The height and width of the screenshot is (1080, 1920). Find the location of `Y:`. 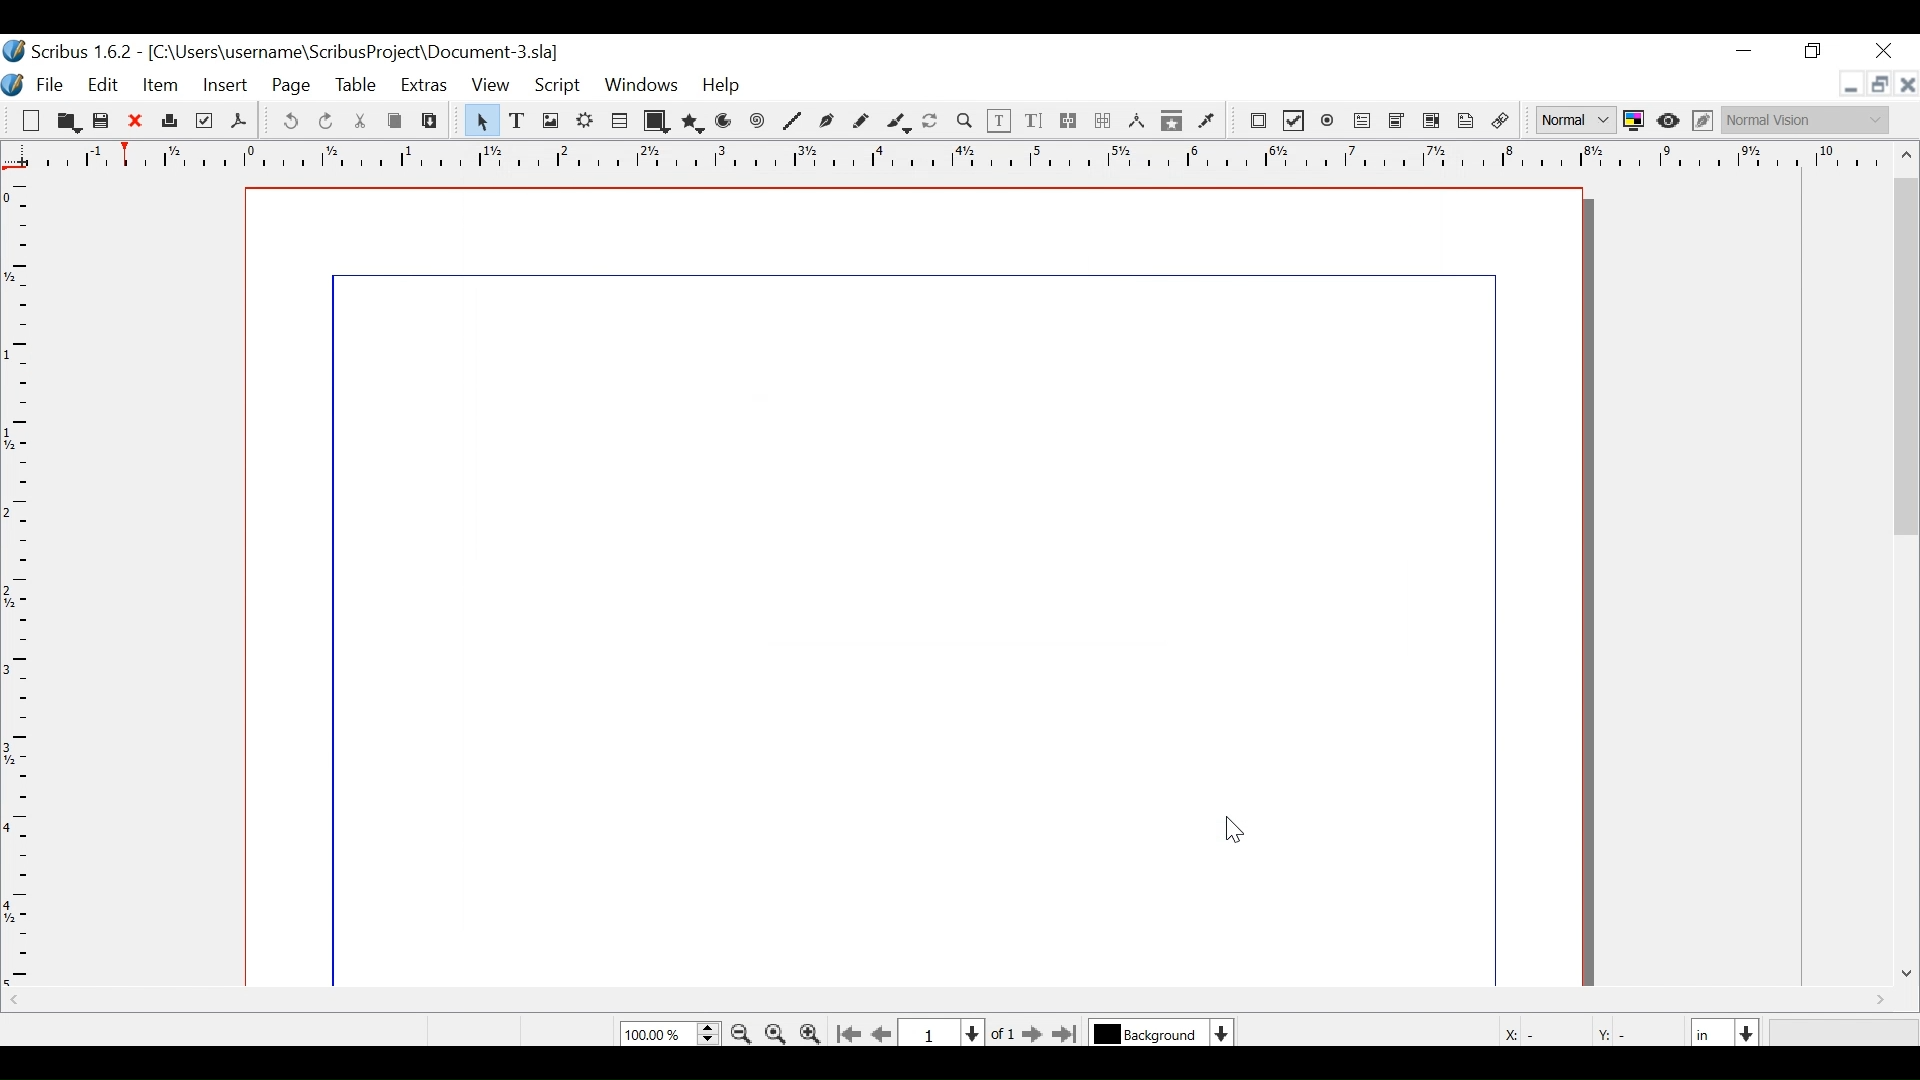

Y: is located at coordinates (1609, 1031).